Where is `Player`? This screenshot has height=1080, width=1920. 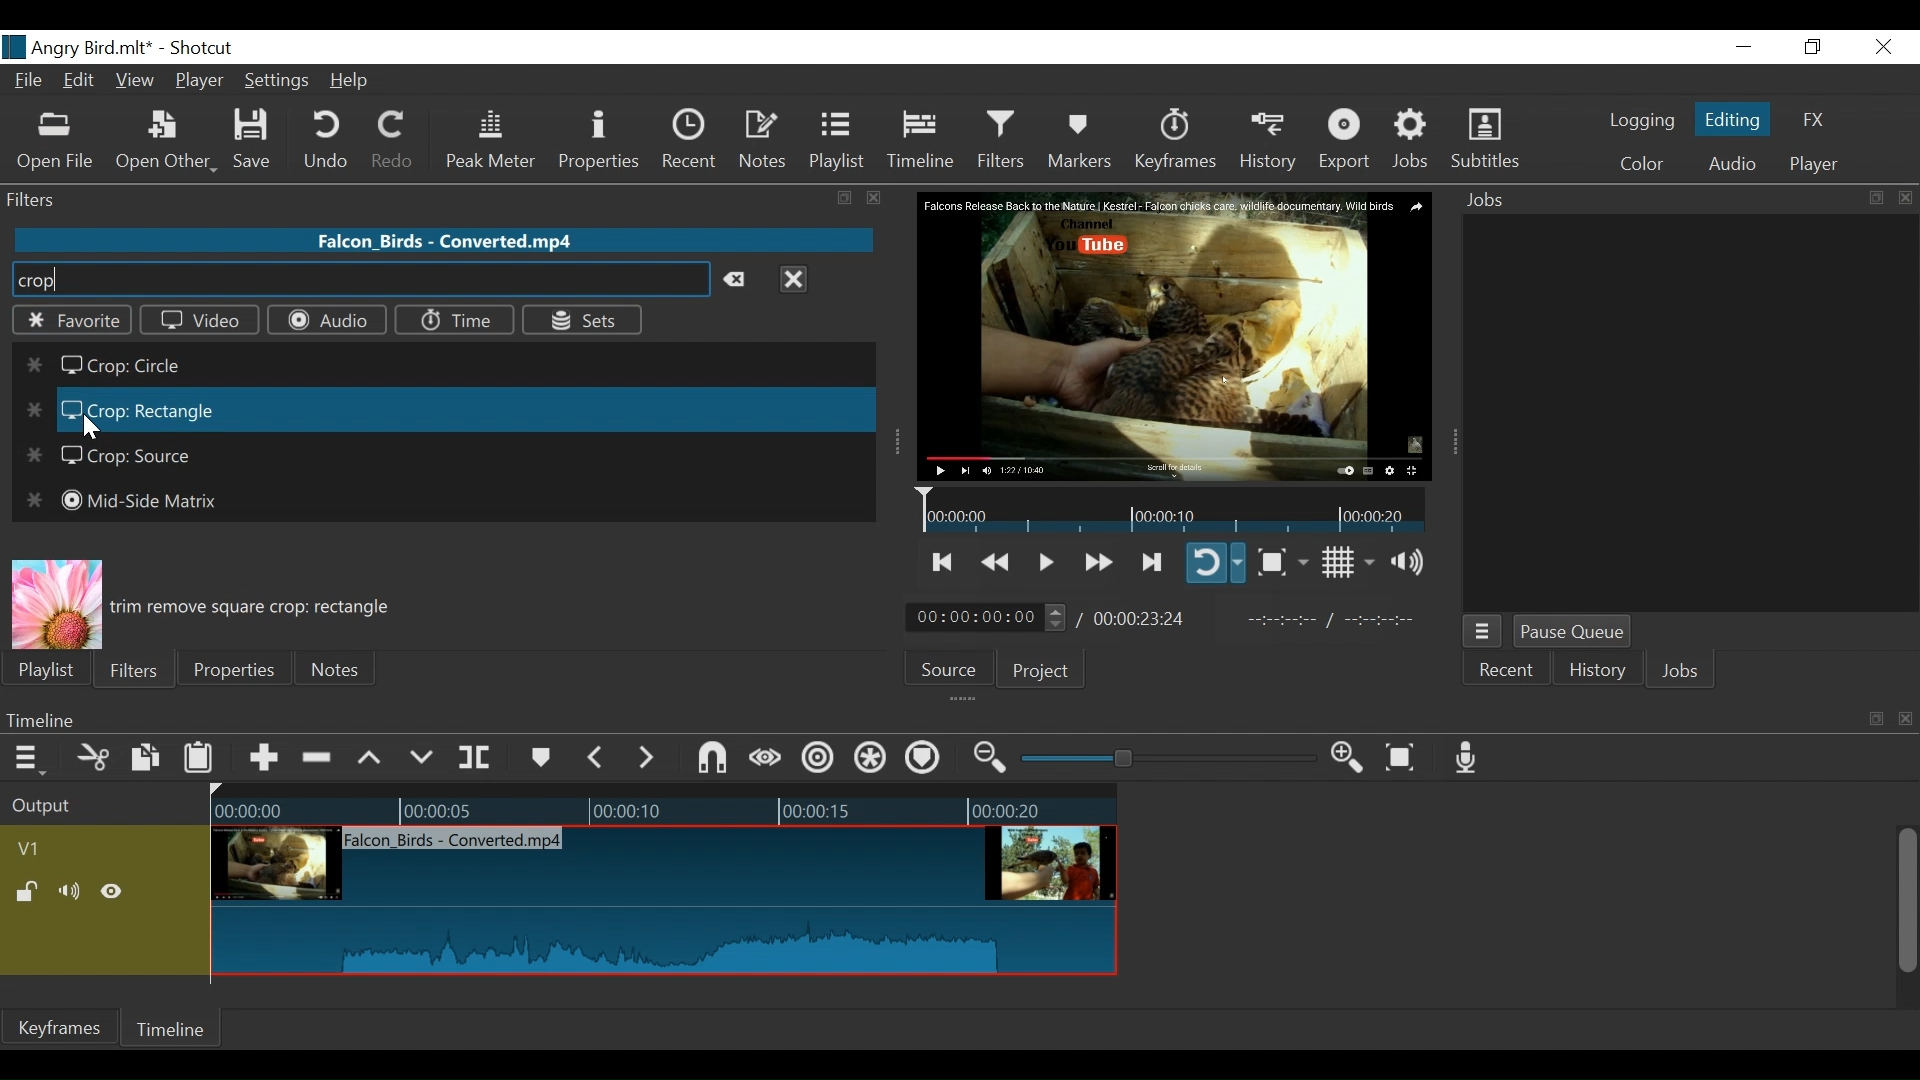
Player is located at coordinates (1814, 165).